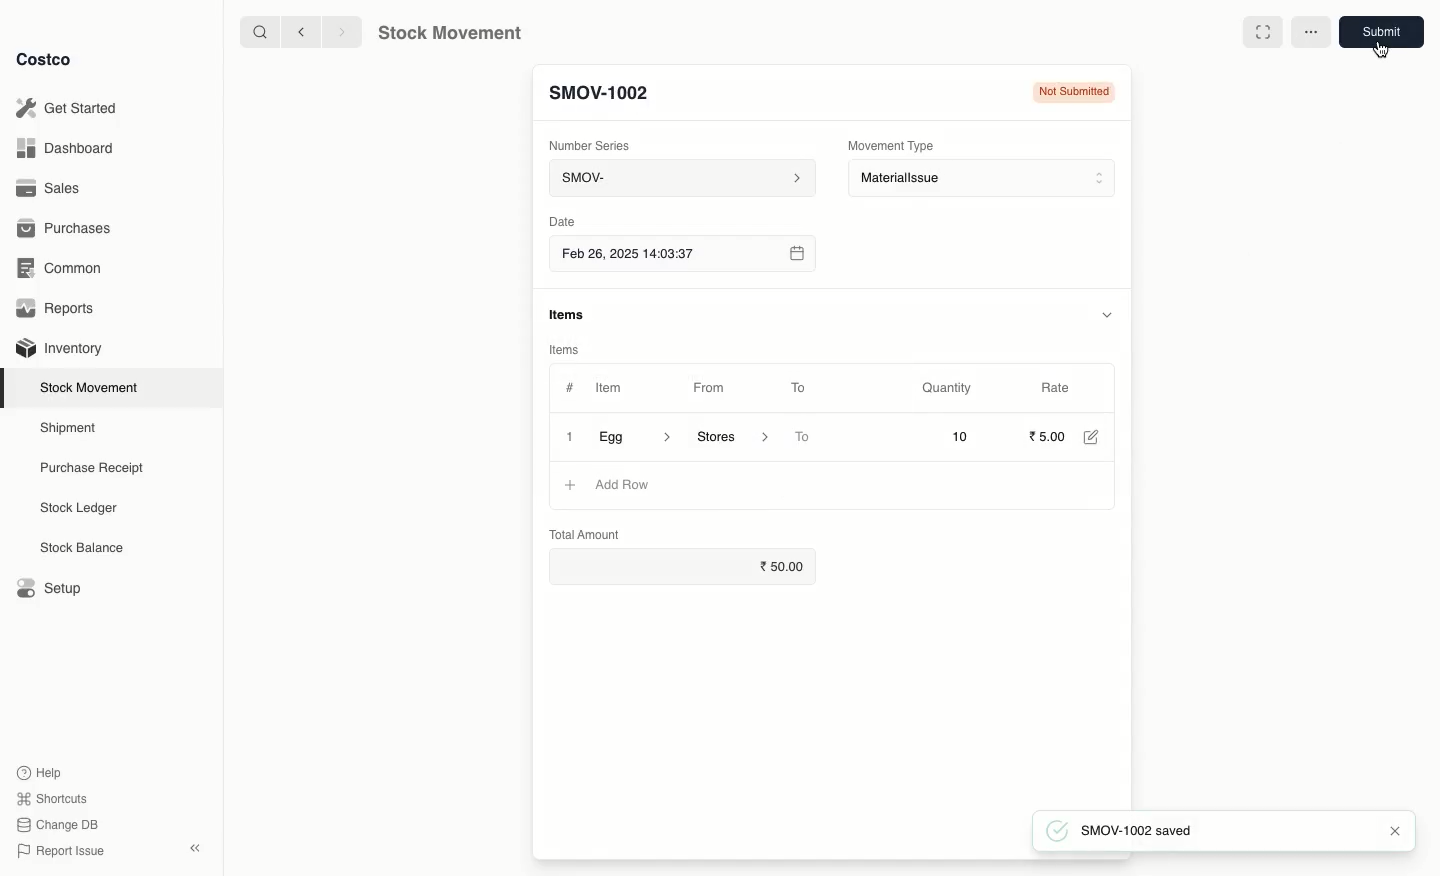  What do you see at coordinates (1385, 31) in the screenshot?
I see `save` at bounding box center [1385, 31].